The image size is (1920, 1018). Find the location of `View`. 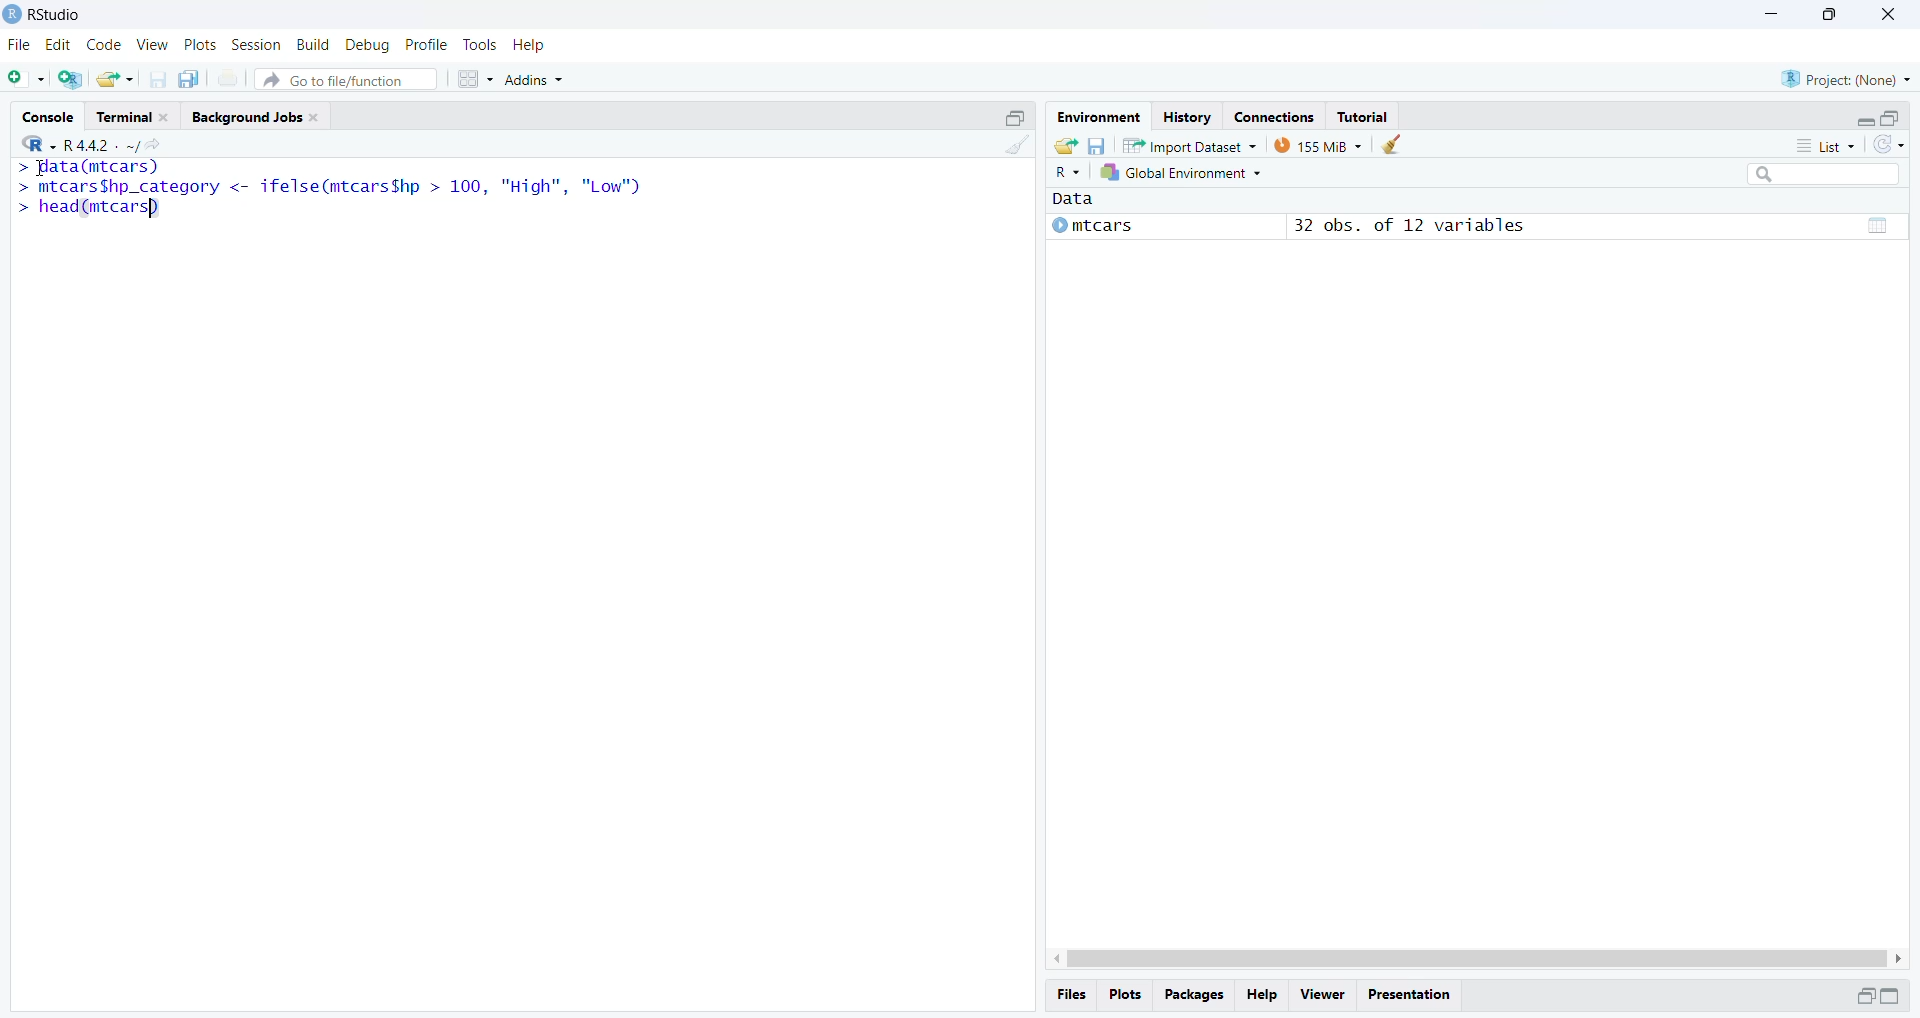

View is located at coordinates (151, 44).